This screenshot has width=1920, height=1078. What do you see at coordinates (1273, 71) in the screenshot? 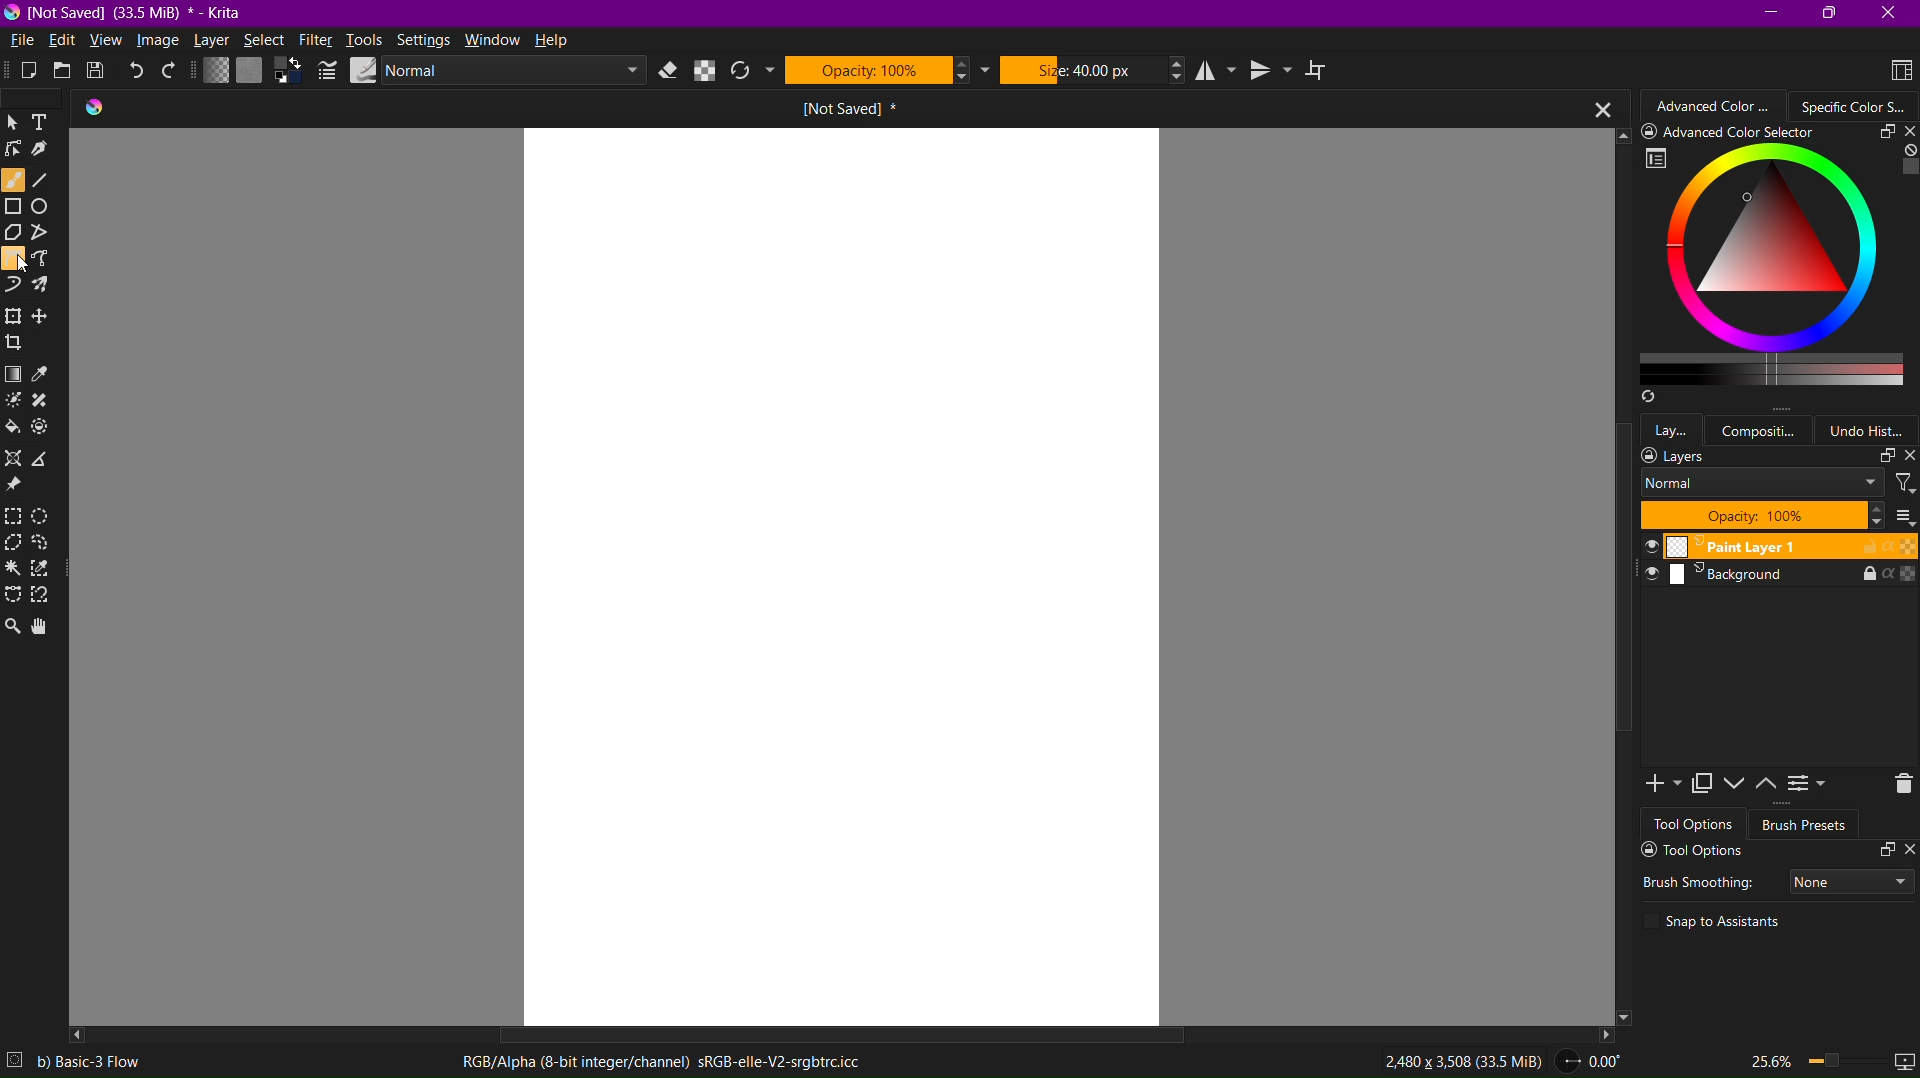
I see `Vertical Mirror Tool` at bounding box center [1273, 71].